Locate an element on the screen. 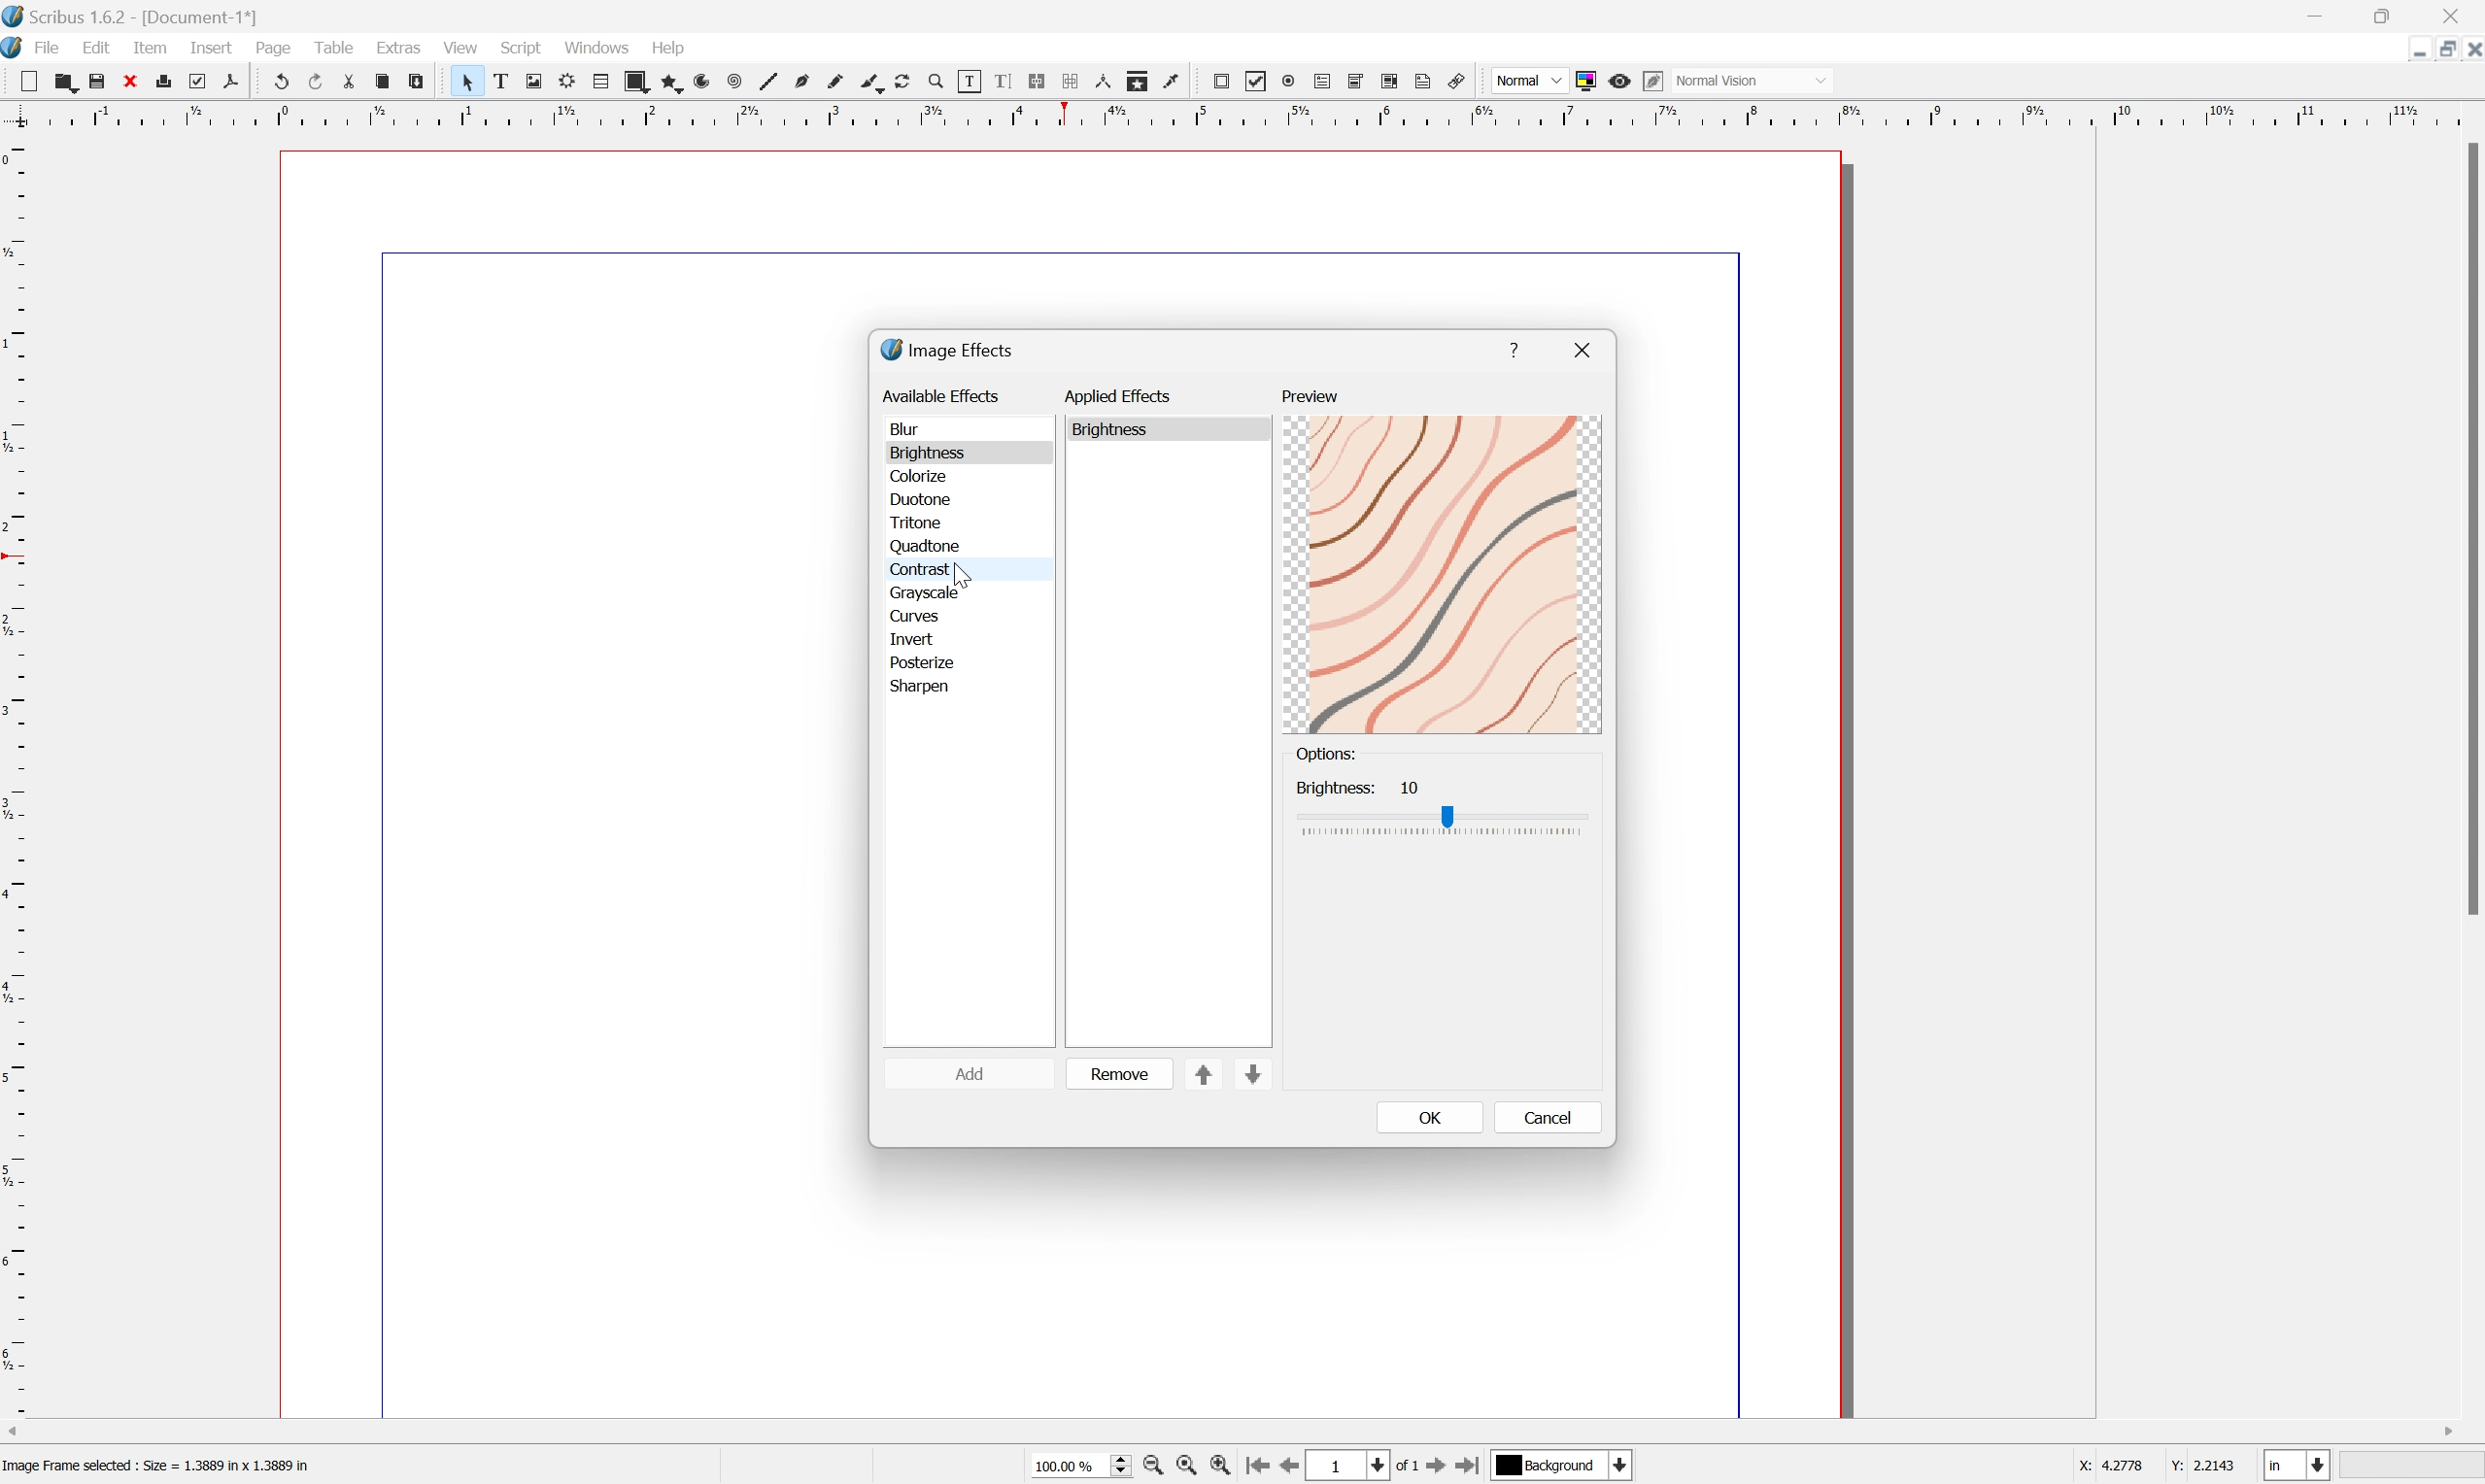  Line text frames is located at coordinates (1038, 79).